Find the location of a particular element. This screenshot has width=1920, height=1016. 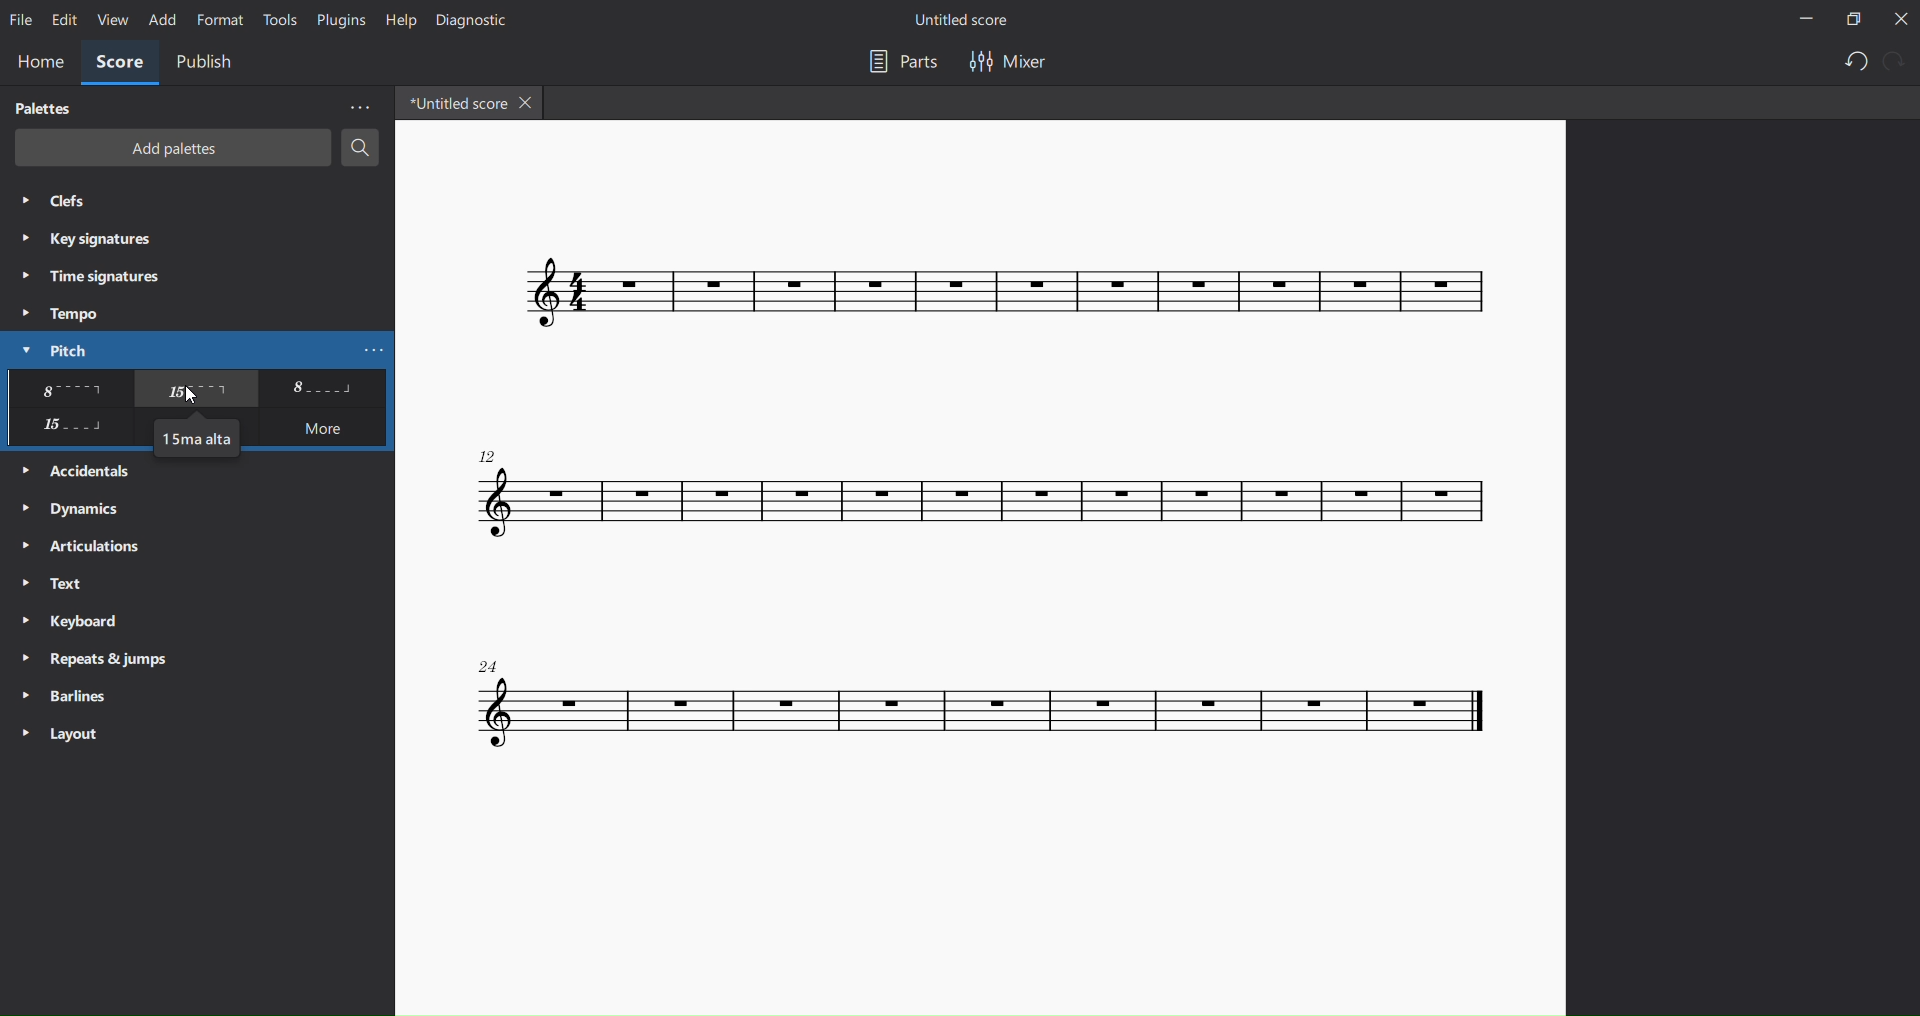

key signatures is located at coordinates (89, 238).